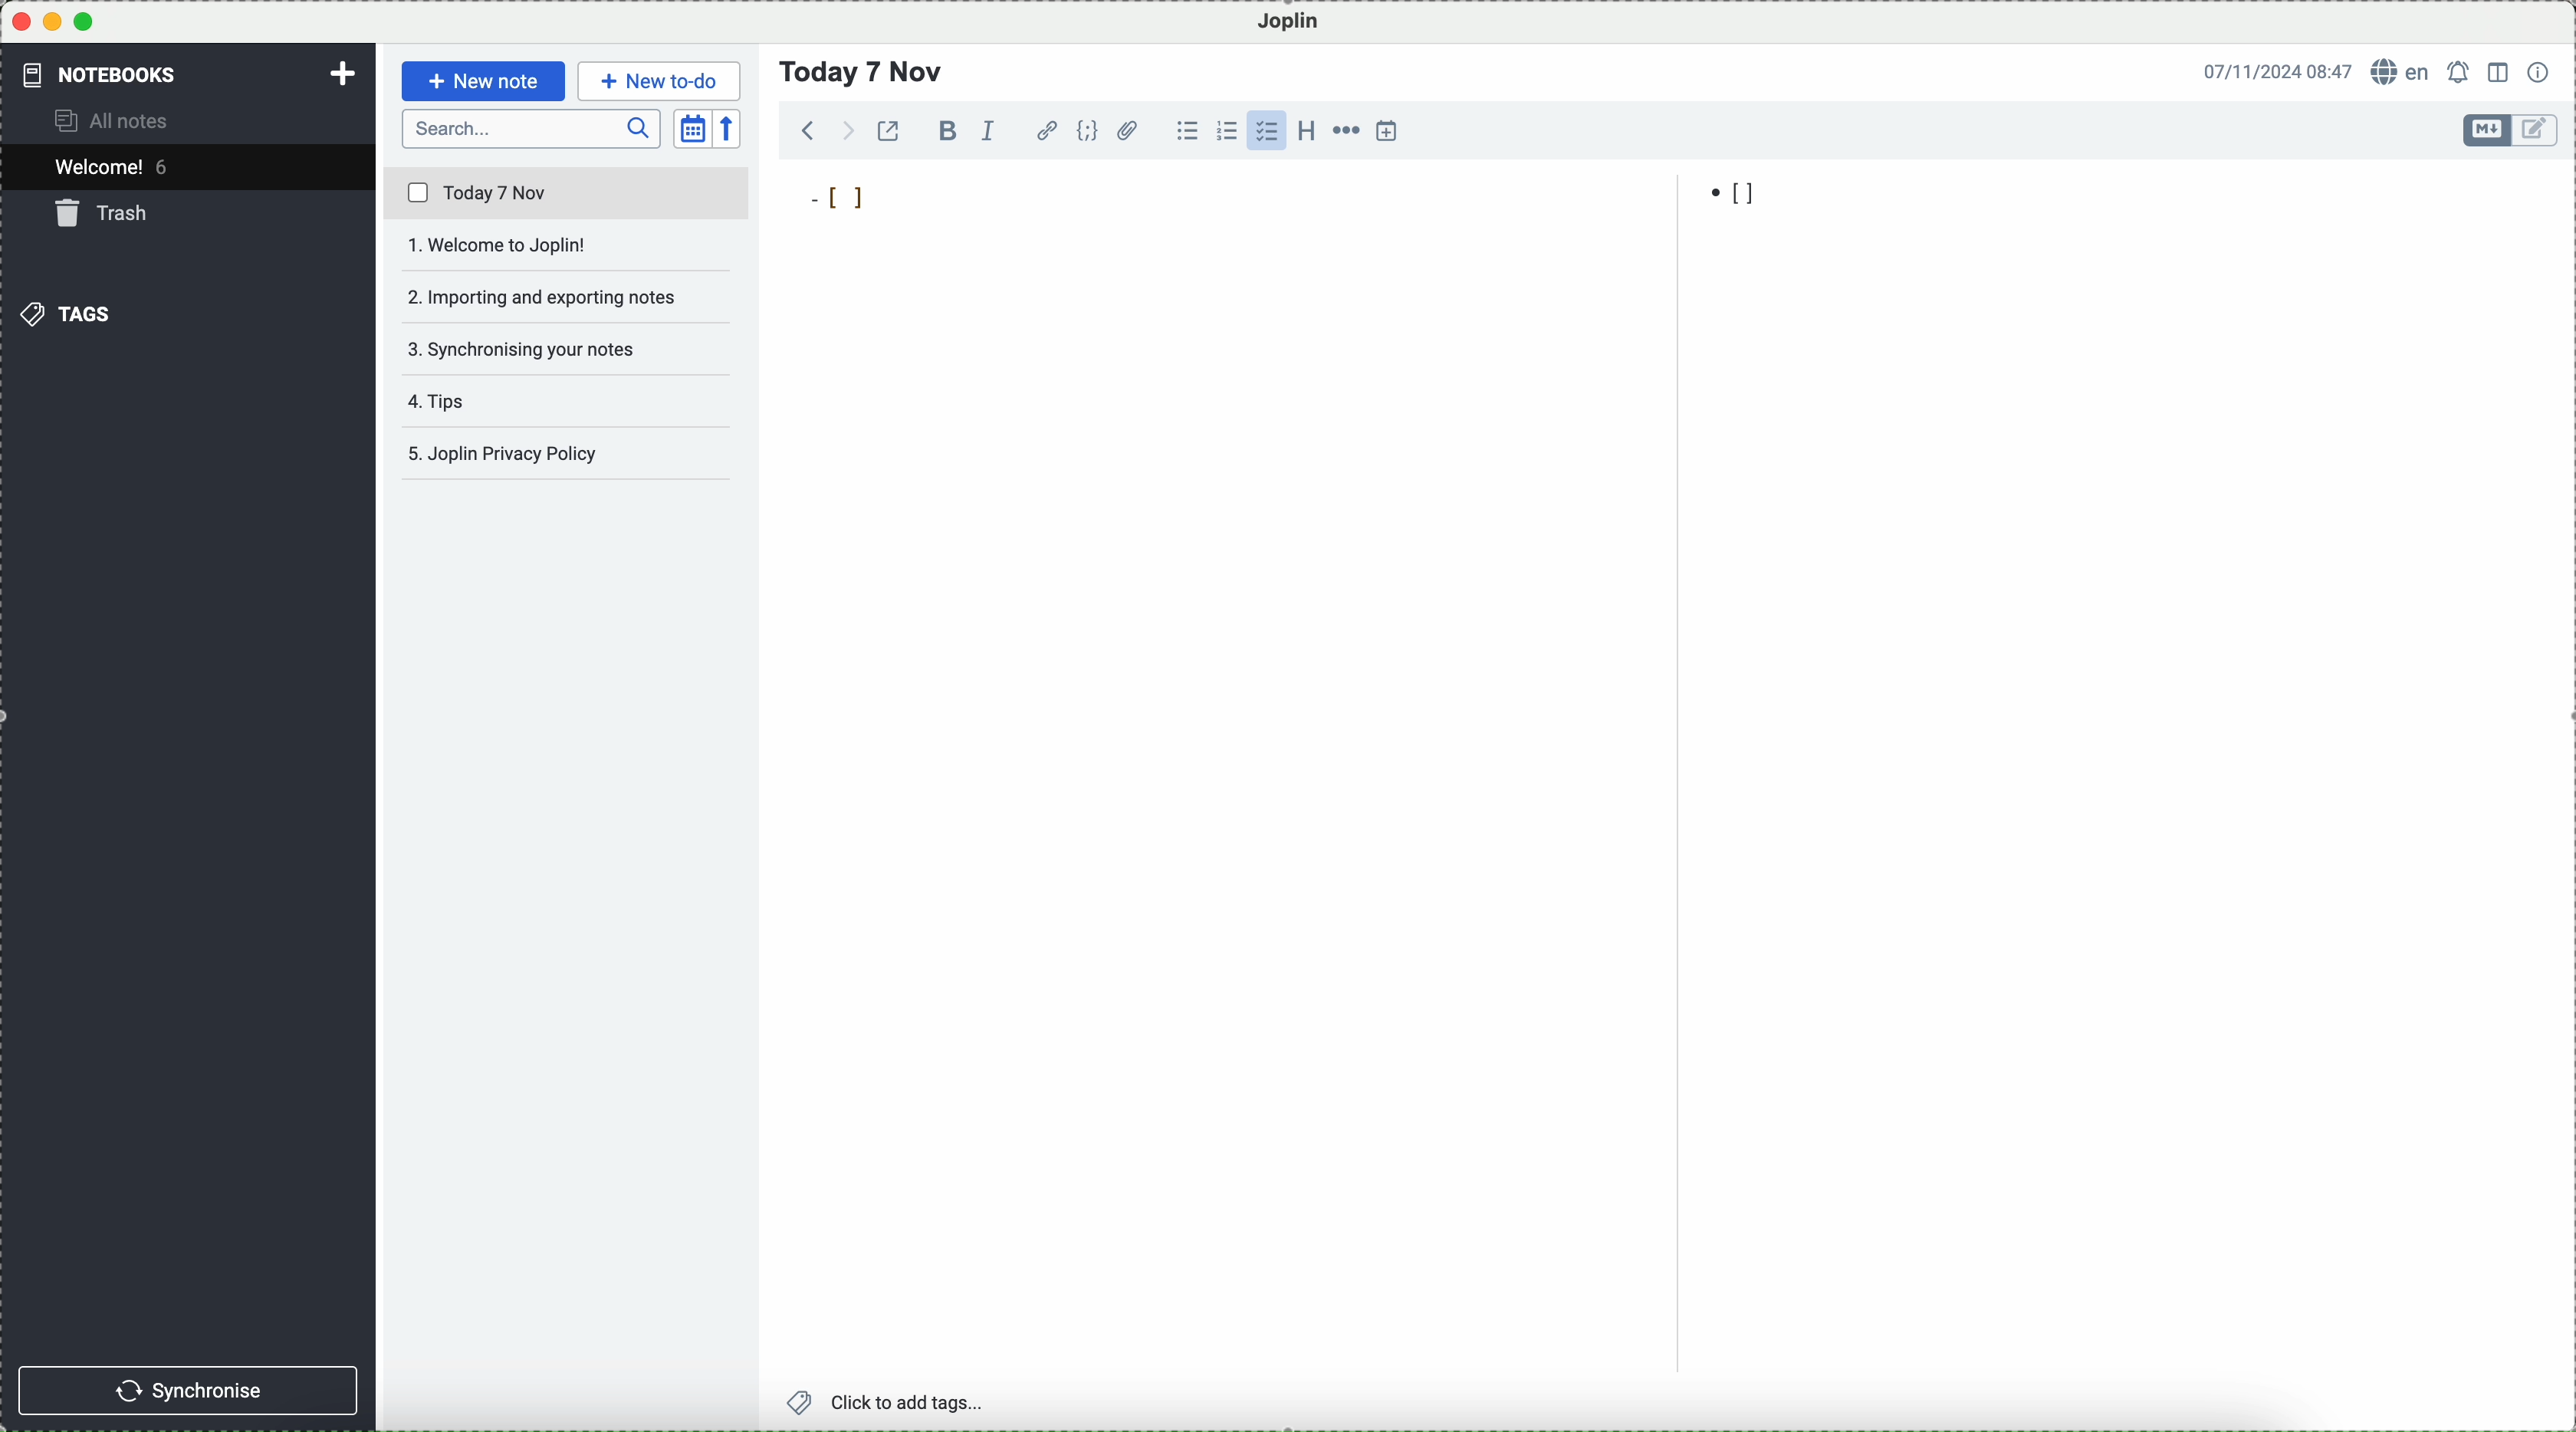 This screenshot has width=2576, height=1432. What do you see at coordinates (888, 130) in the screenshot?
I see `toggle external editing` at bounding box center [888, 130].